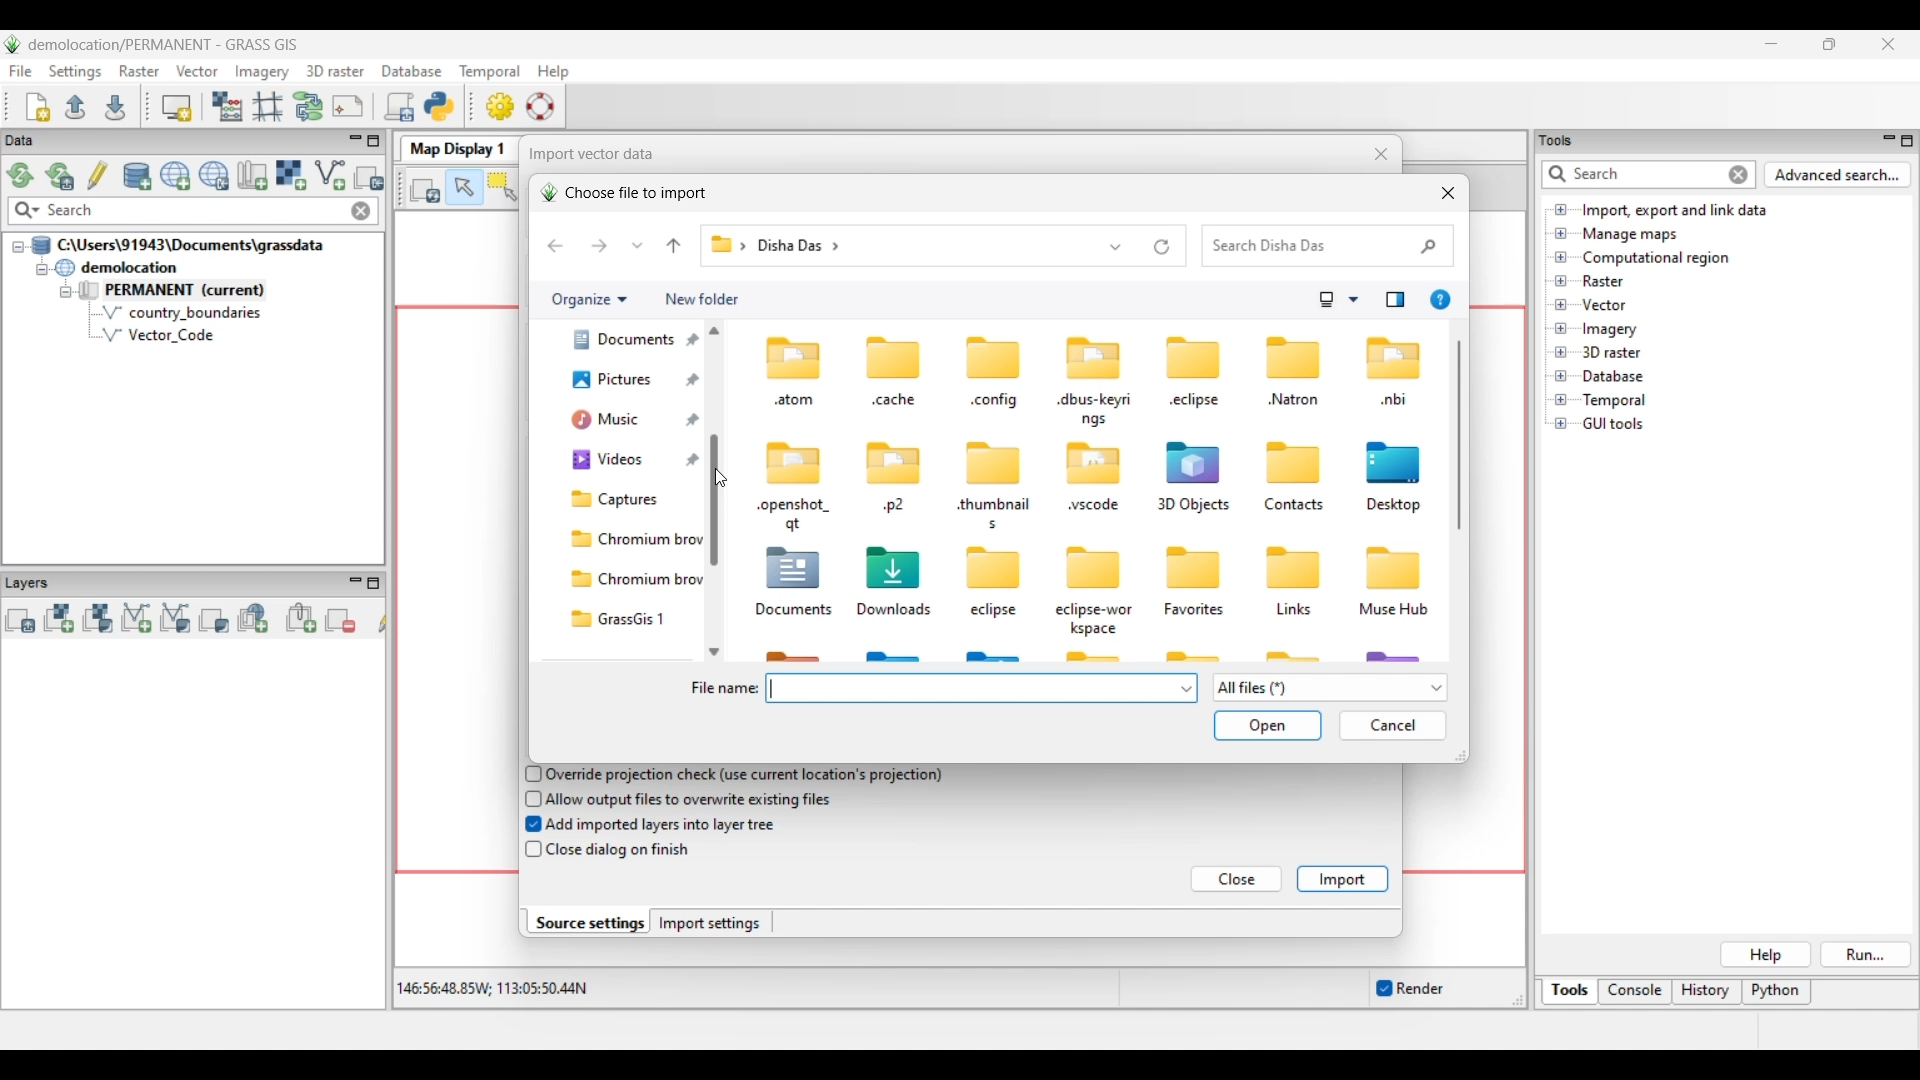 The width and height of the screenshot is (1920, 1080). I want to click on Software logo, so click(13, 44).